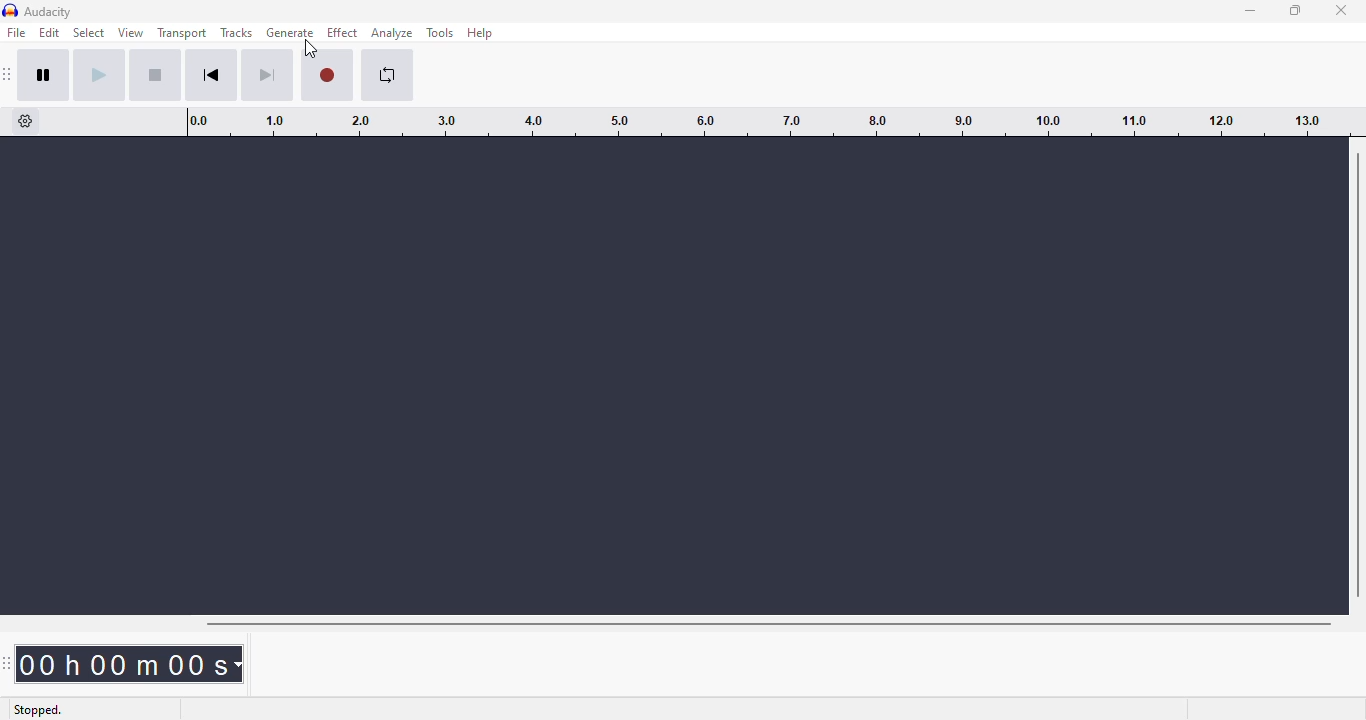 This screenshot has width=1366, height=720. Describe the element at coordinates (392, 33) in the screenshot. I see `analyze` at that location.